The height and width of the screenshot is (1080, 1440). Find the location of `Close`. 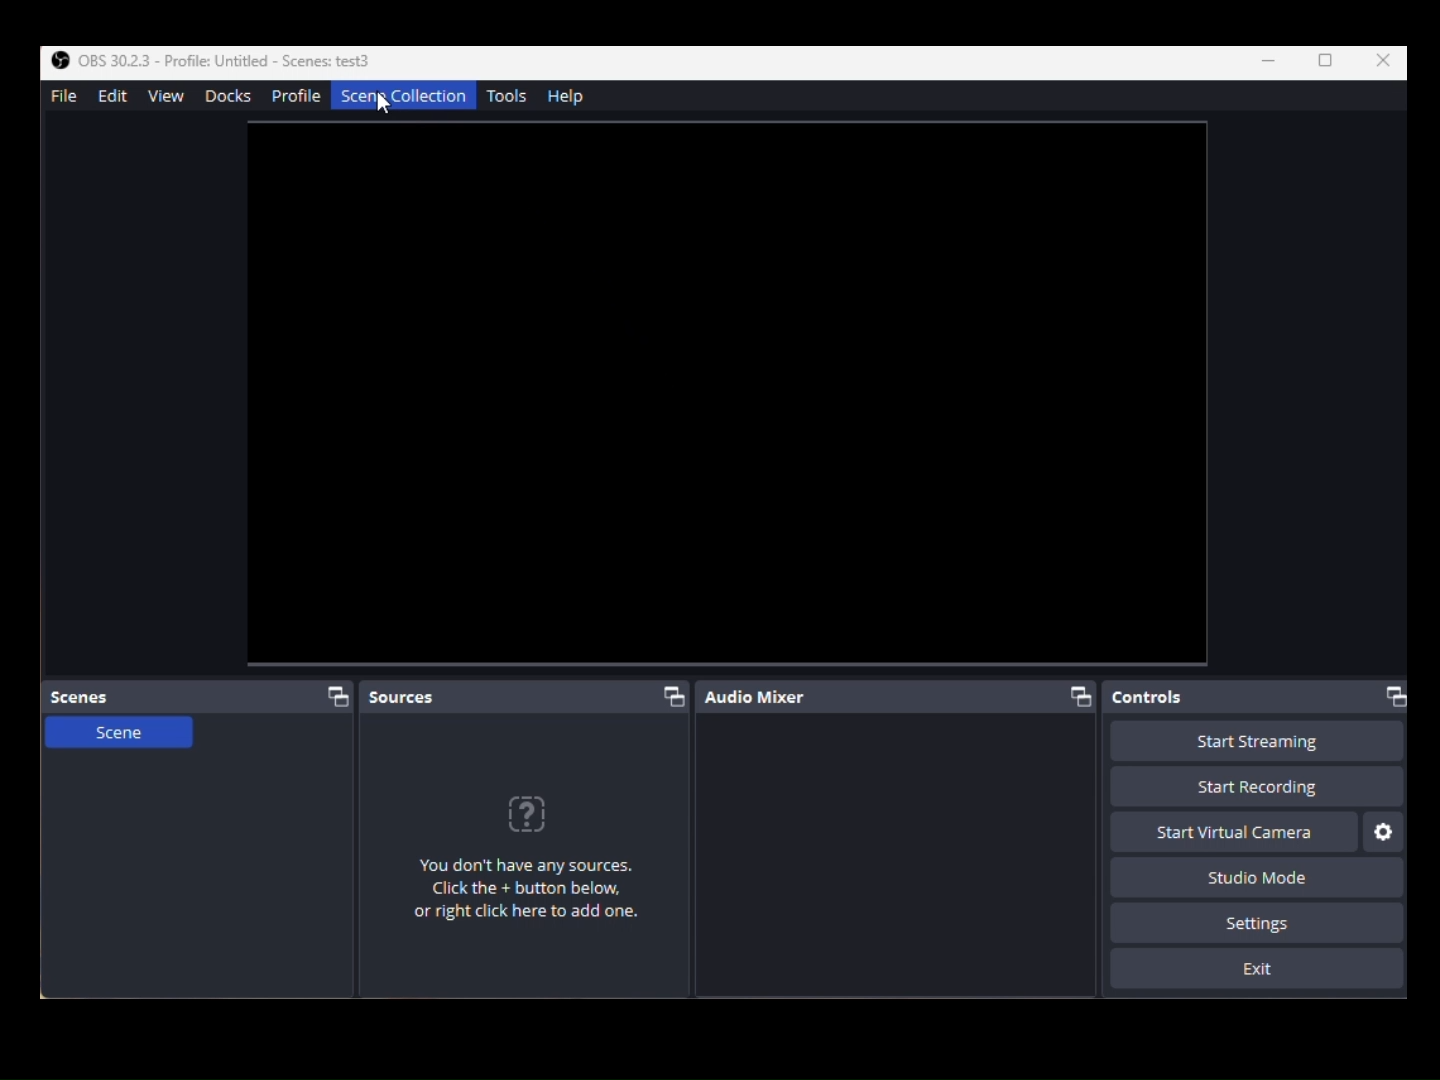

Close is located at coordinates (1384, 61).